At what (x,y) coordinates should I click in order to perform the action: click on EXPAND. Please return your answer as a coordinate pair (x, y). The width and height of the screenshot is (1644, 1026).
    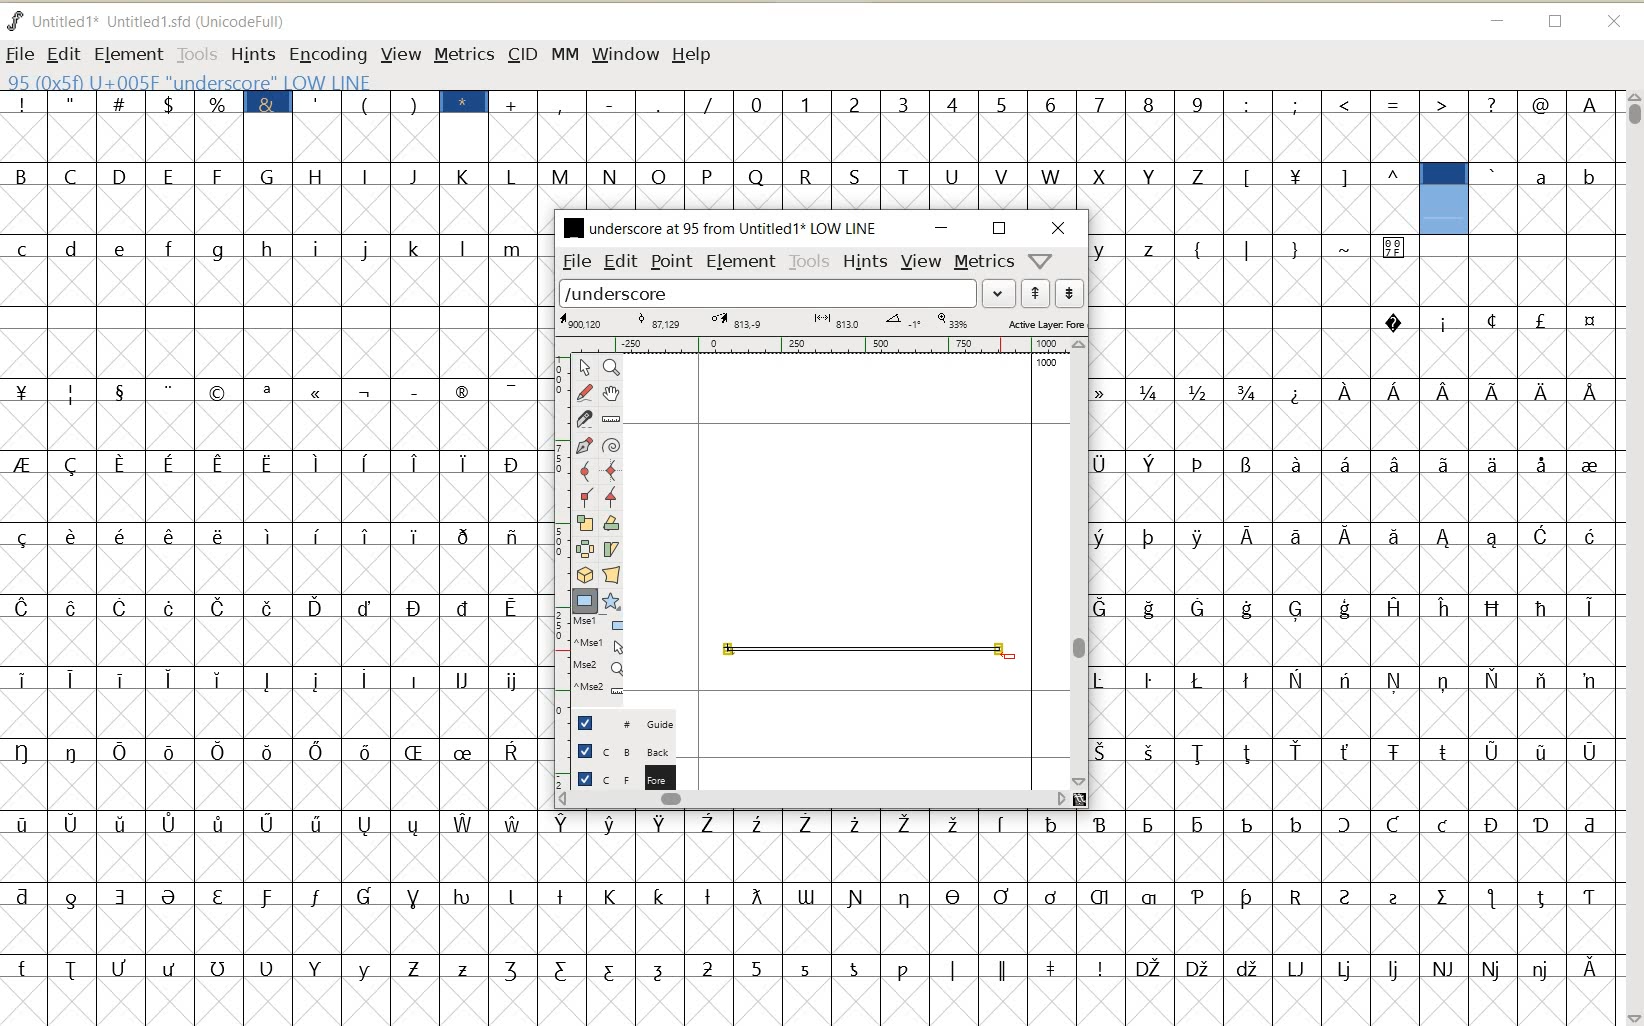
    Looking at the image, I should click on (1000, 294).